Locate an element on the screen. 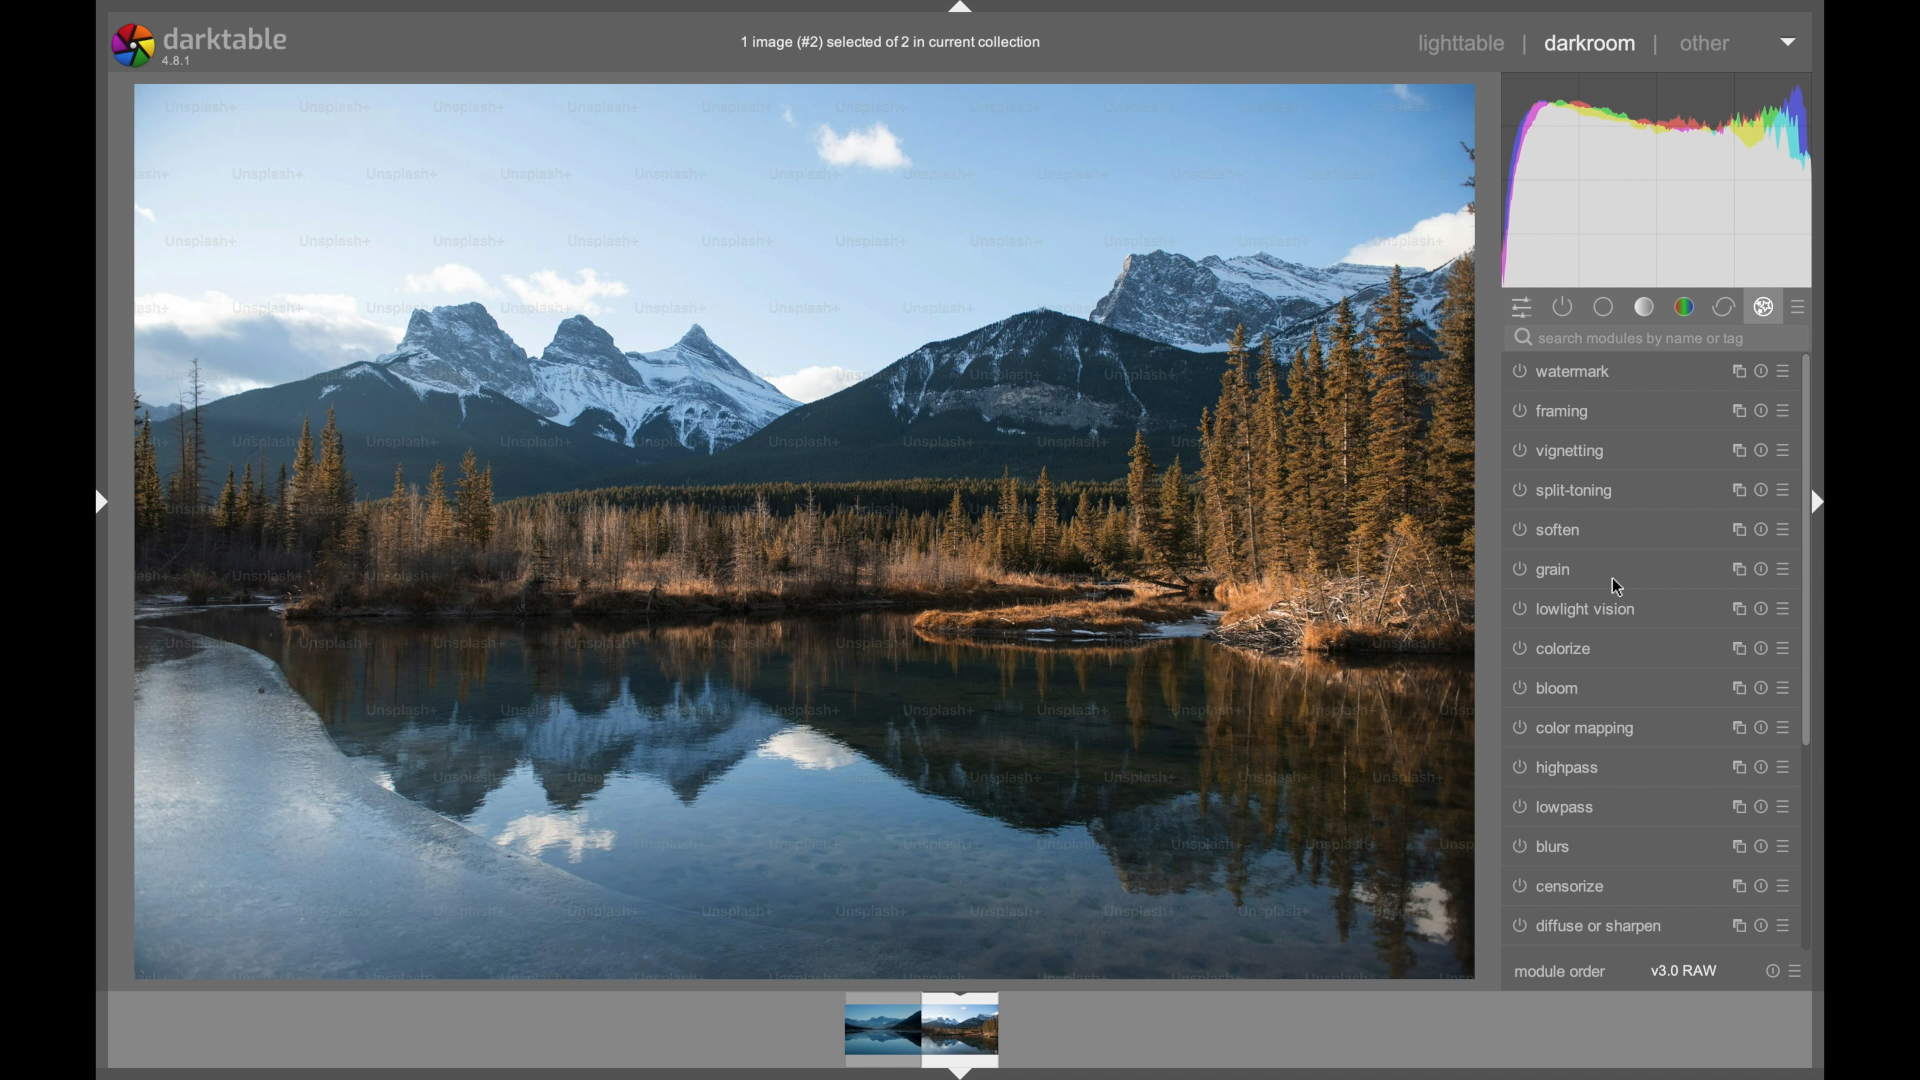 The image size is (1920, 1080). censorize is located at coordinates (1560, 886).